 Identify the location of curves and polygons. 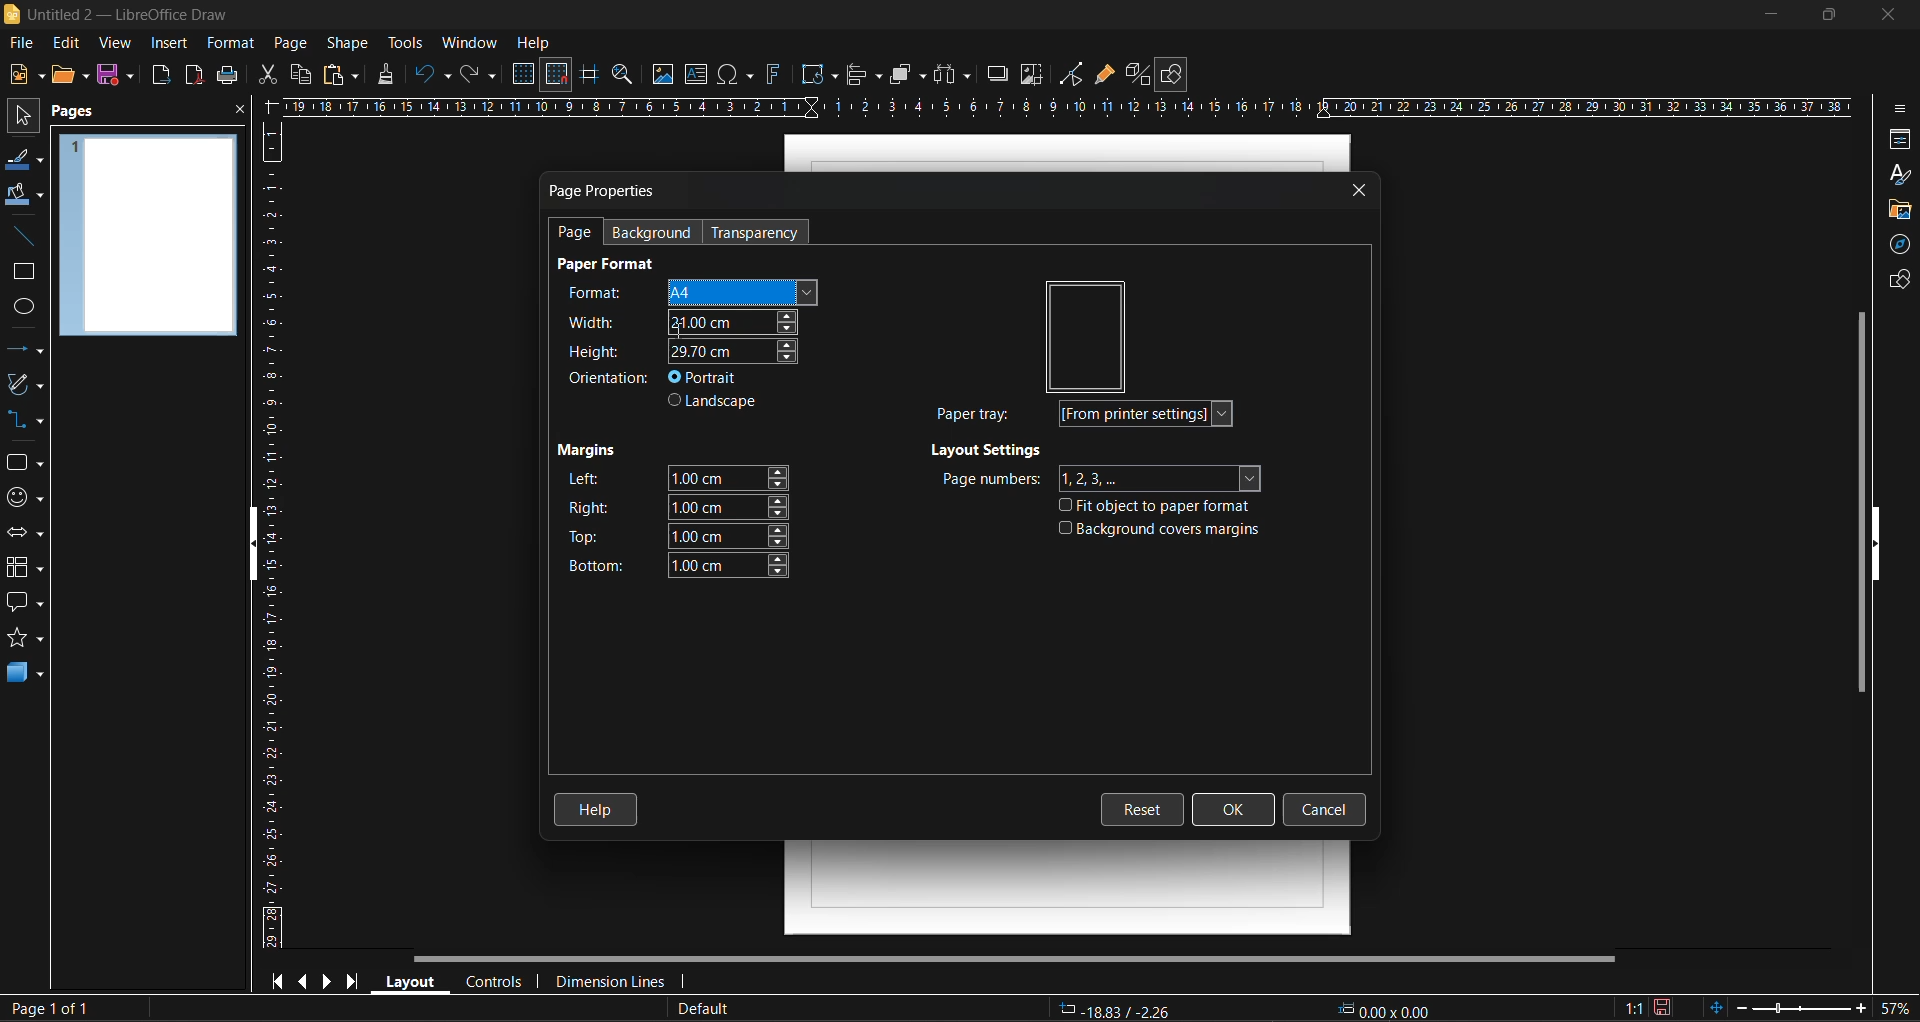
(26, 385).